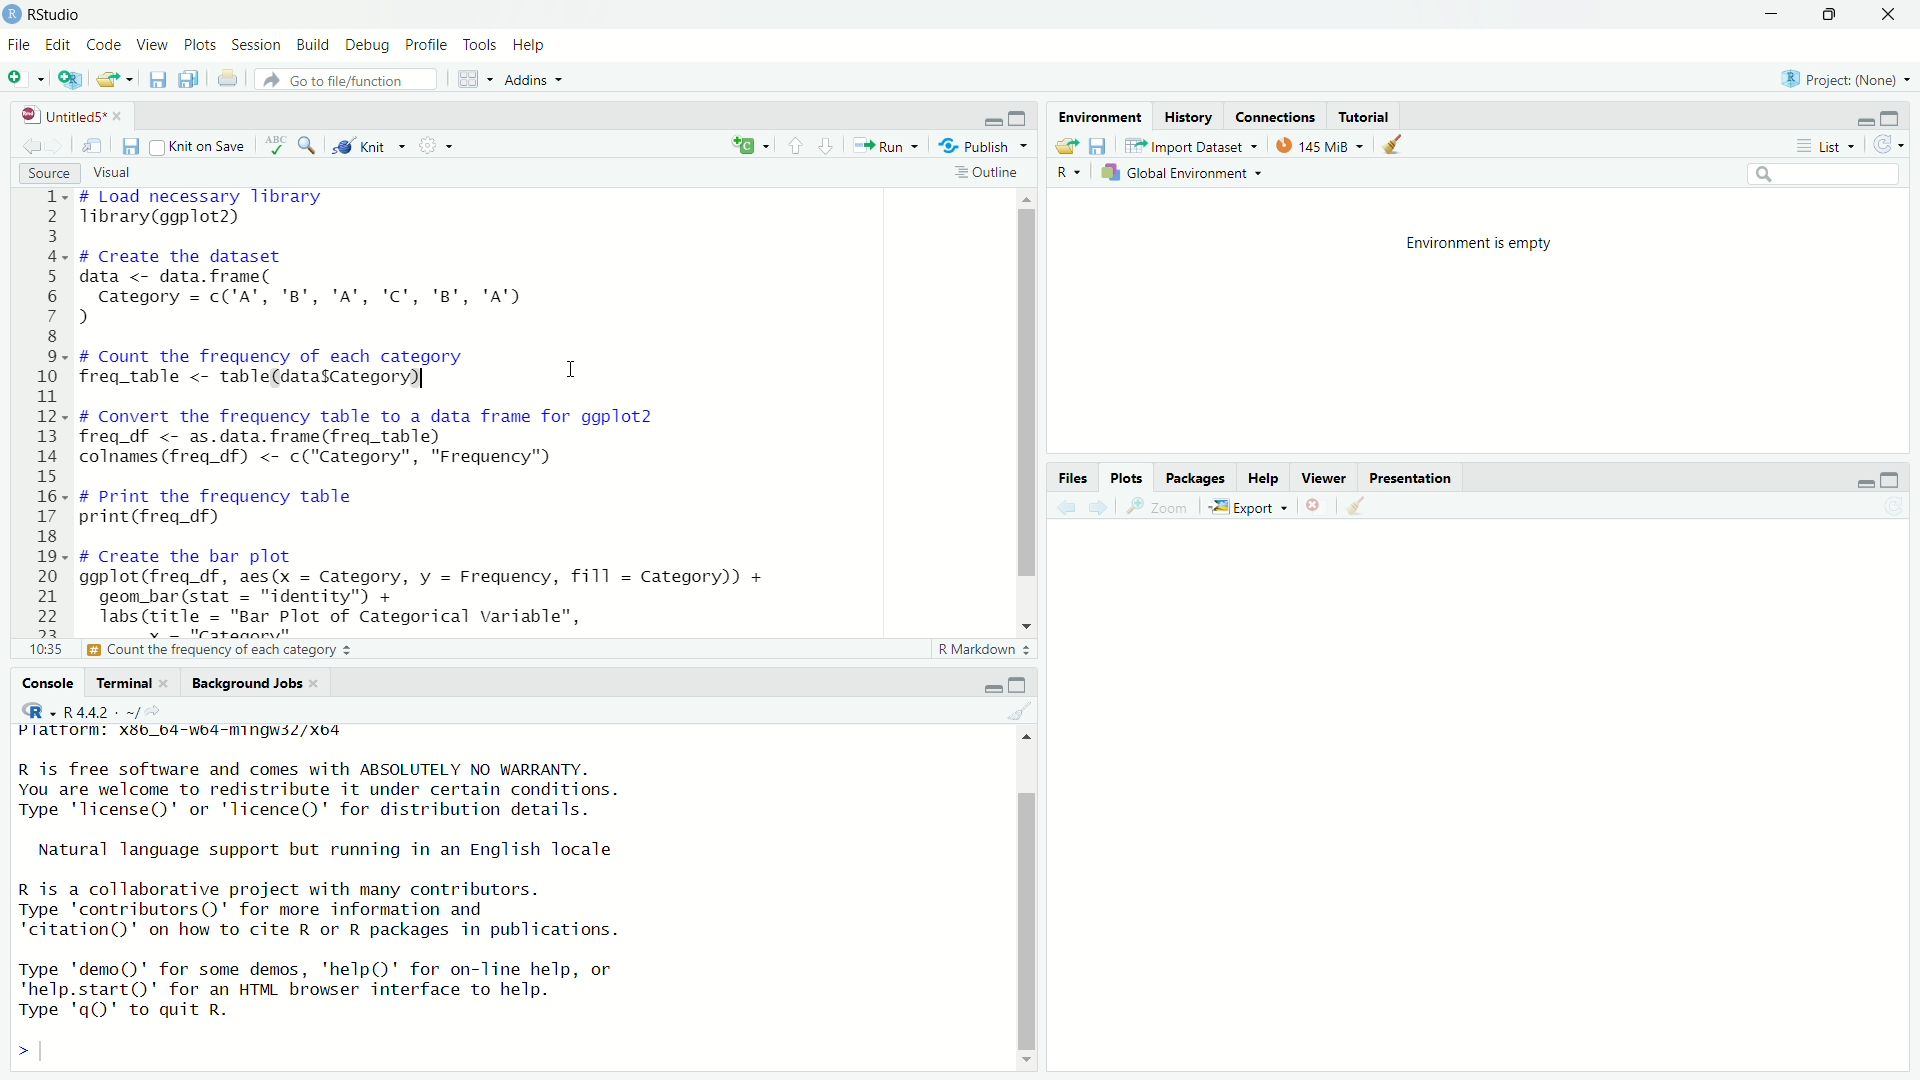 This screenshot has height=1080, width=1920. I want to click on clear all plots, so click(1358, 506).